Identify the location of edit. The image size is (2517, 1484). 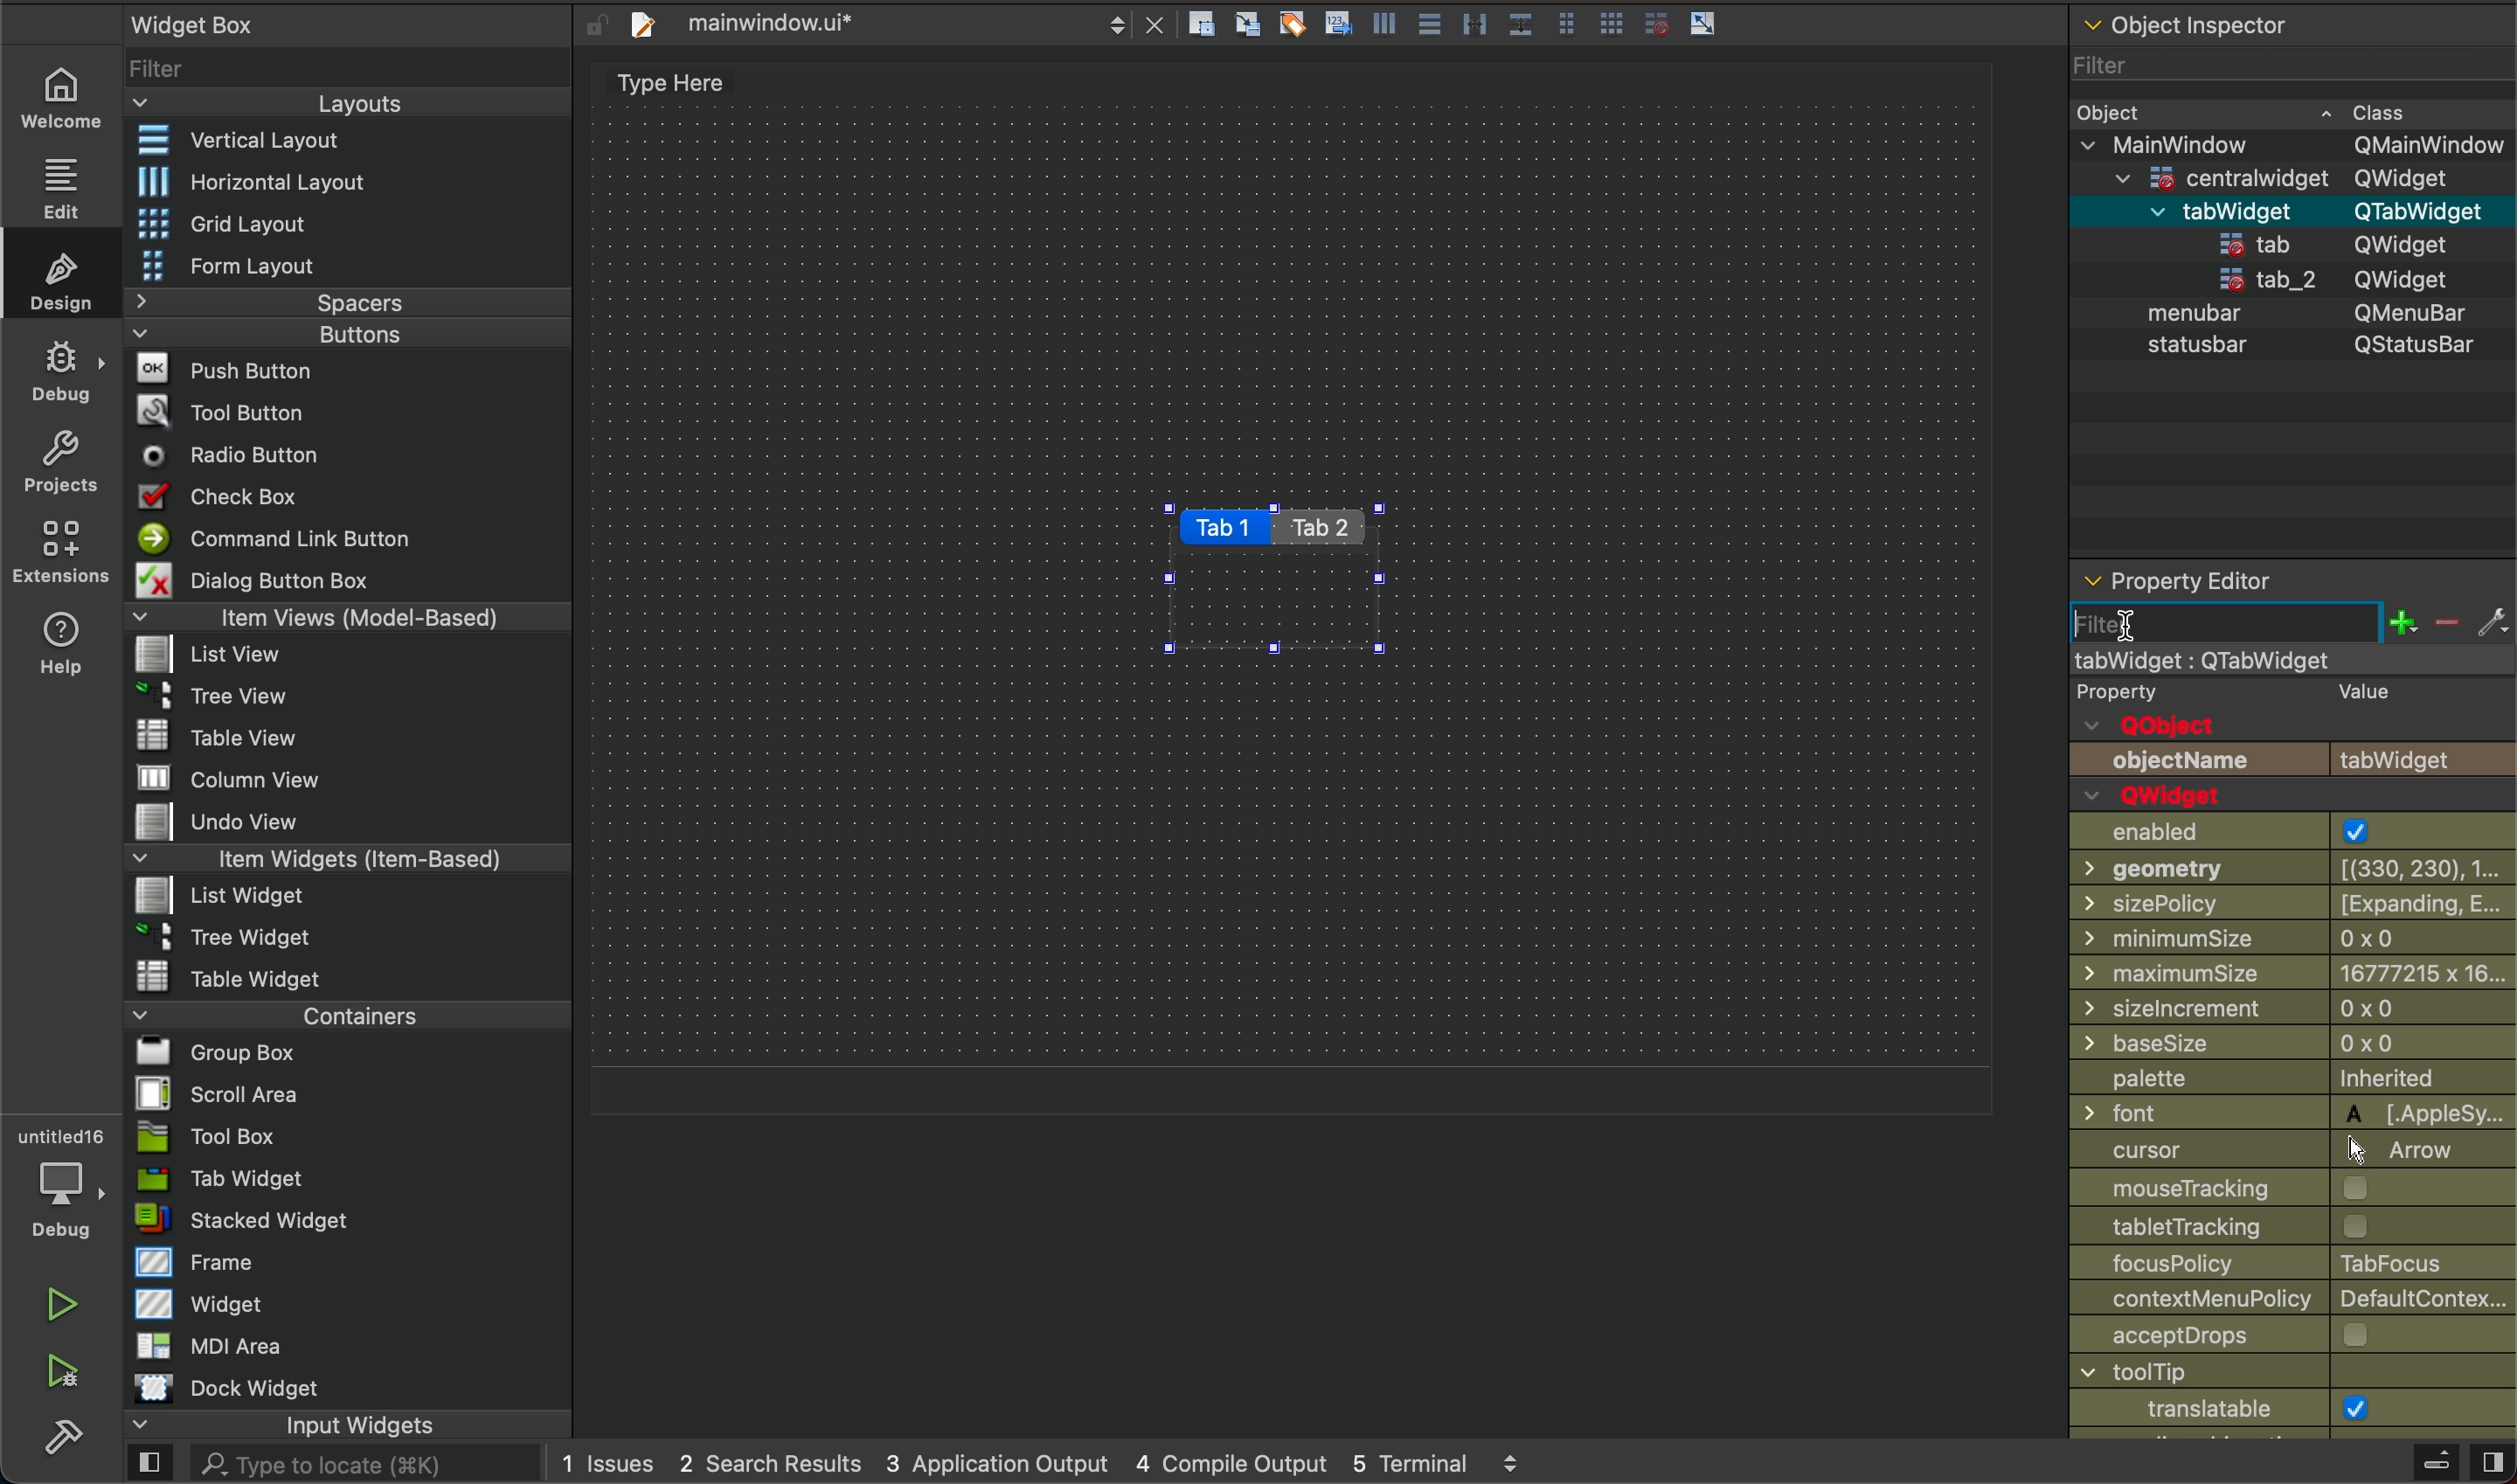
(63, 182).